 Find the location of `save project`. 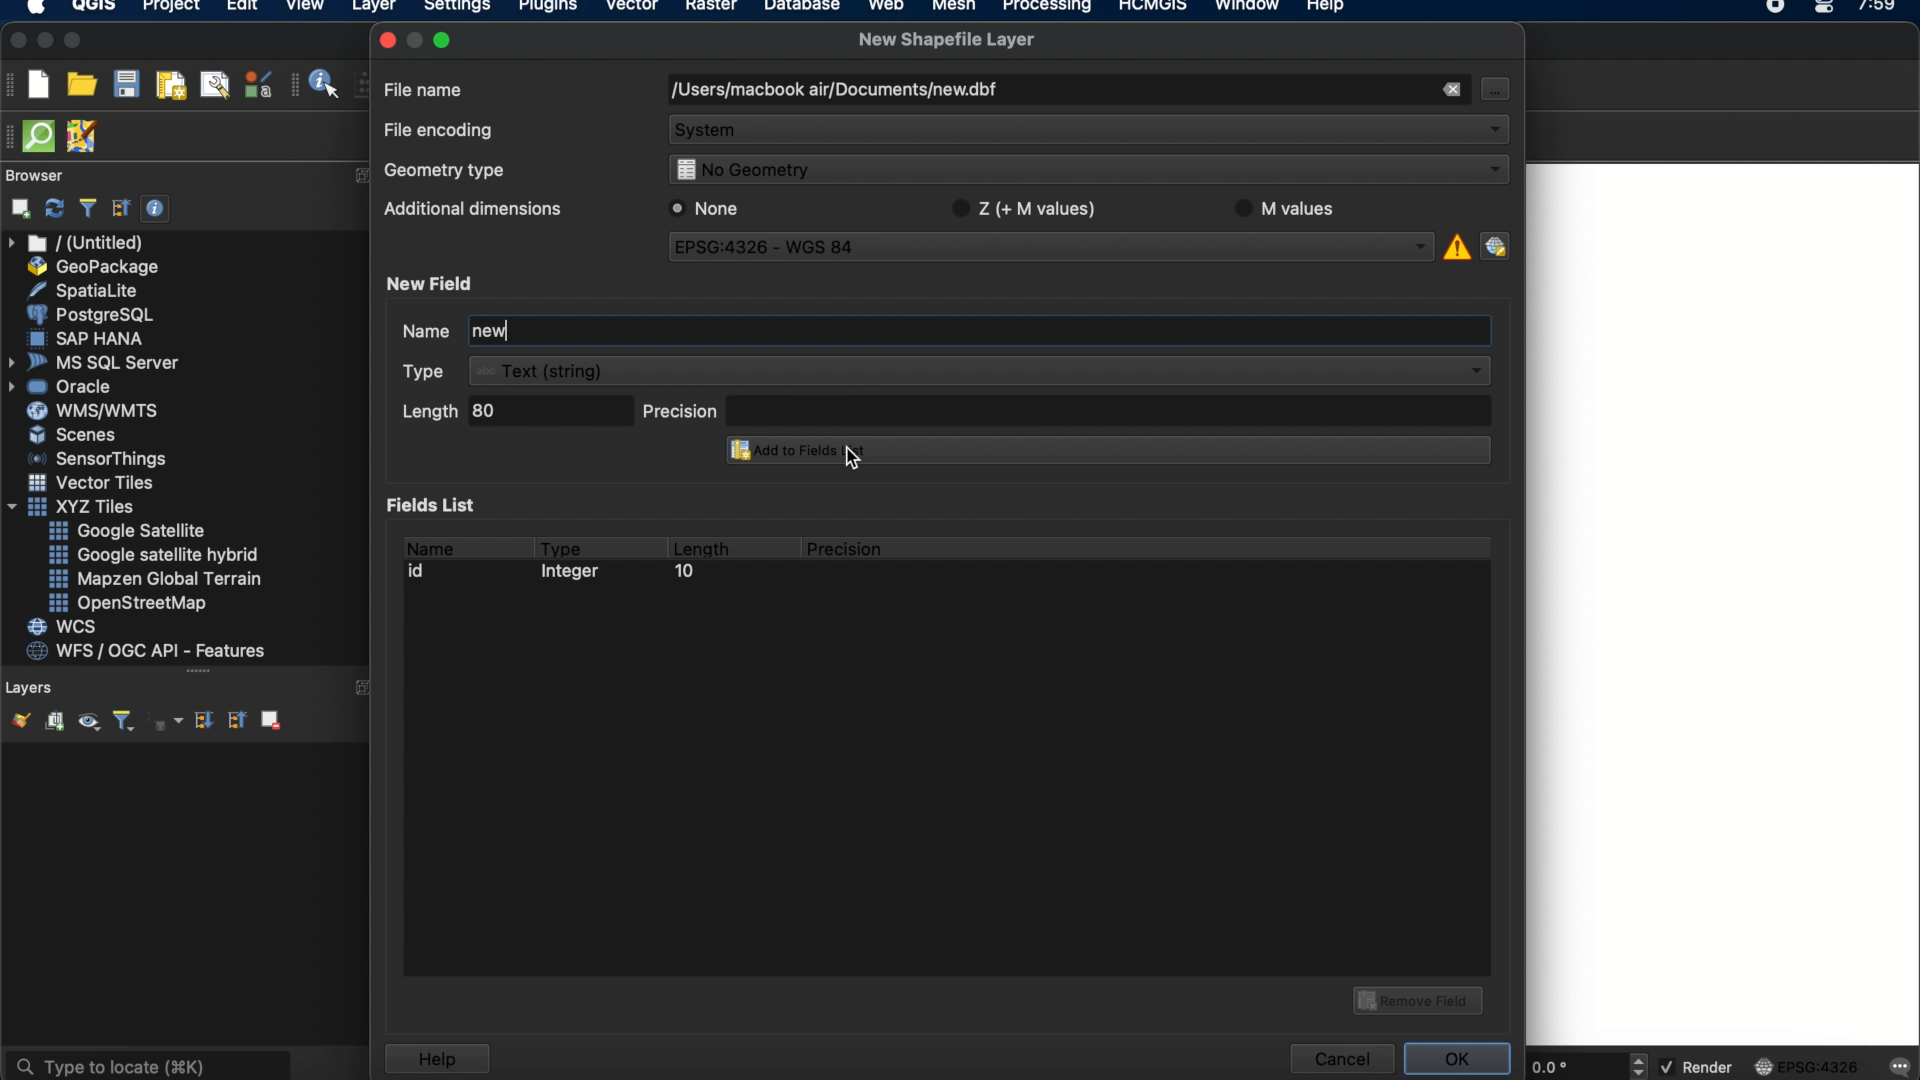

save project is located at coordinates (125, 85).